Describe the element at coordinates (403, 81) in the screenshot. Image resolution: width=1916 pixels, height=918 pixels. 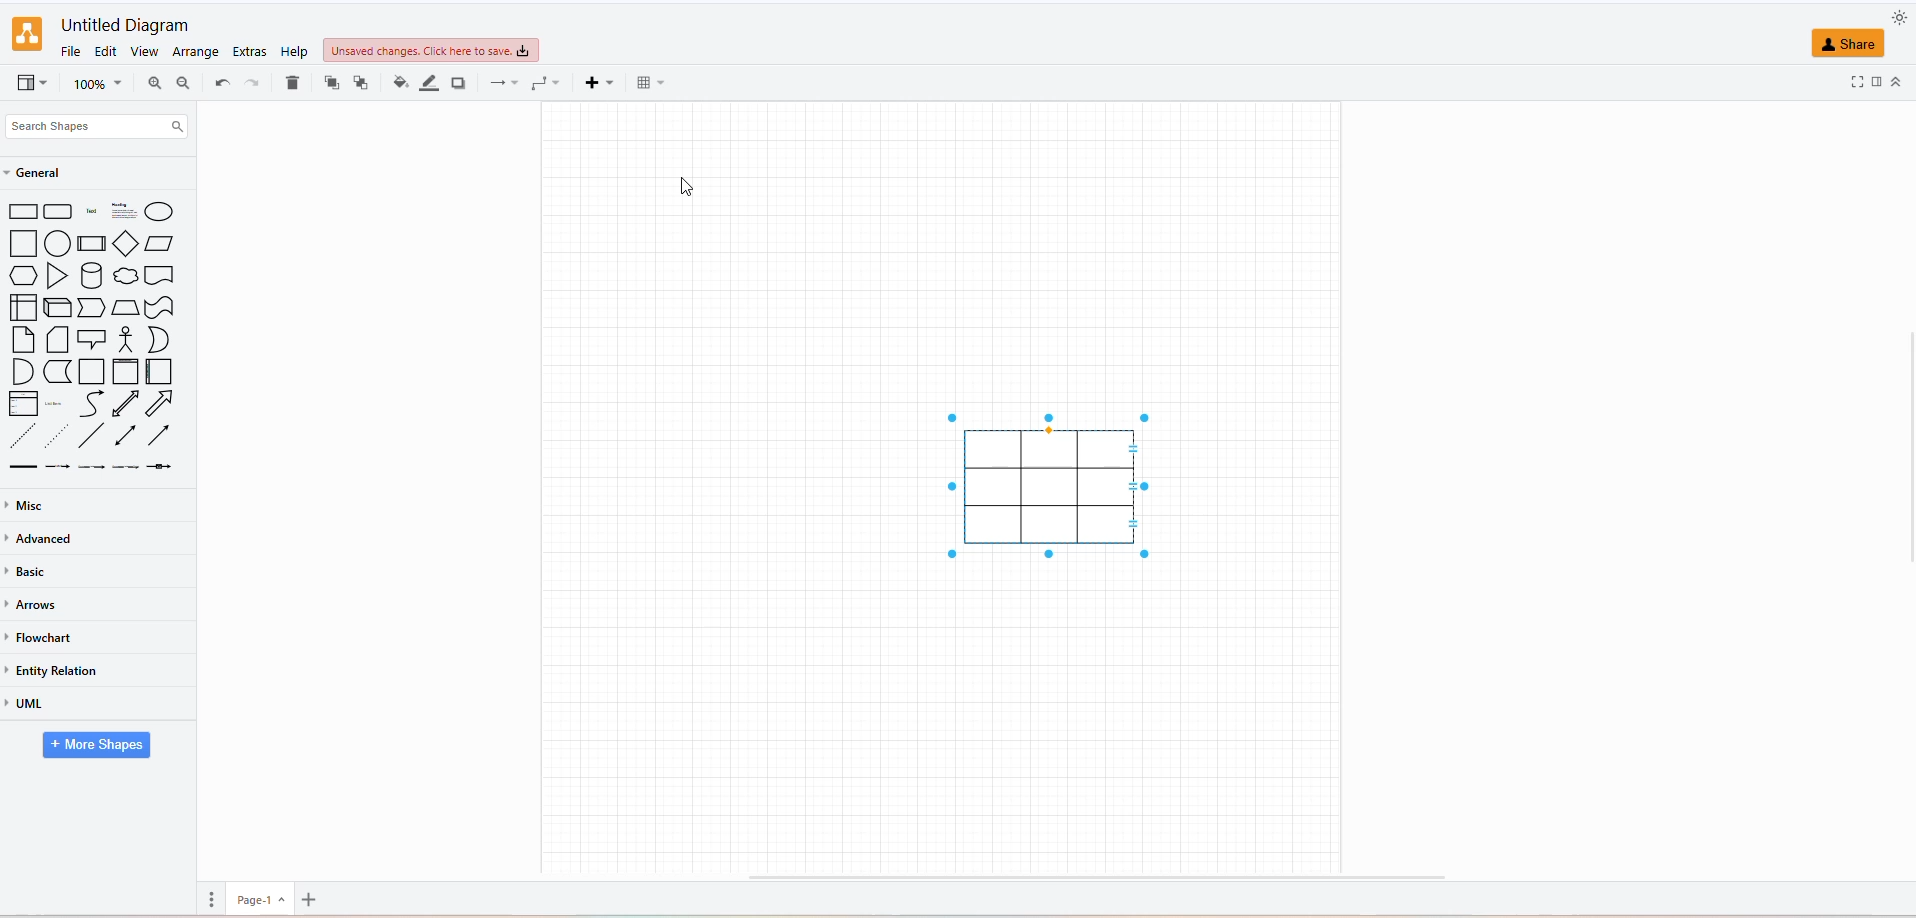
I see `fill color` at that location.